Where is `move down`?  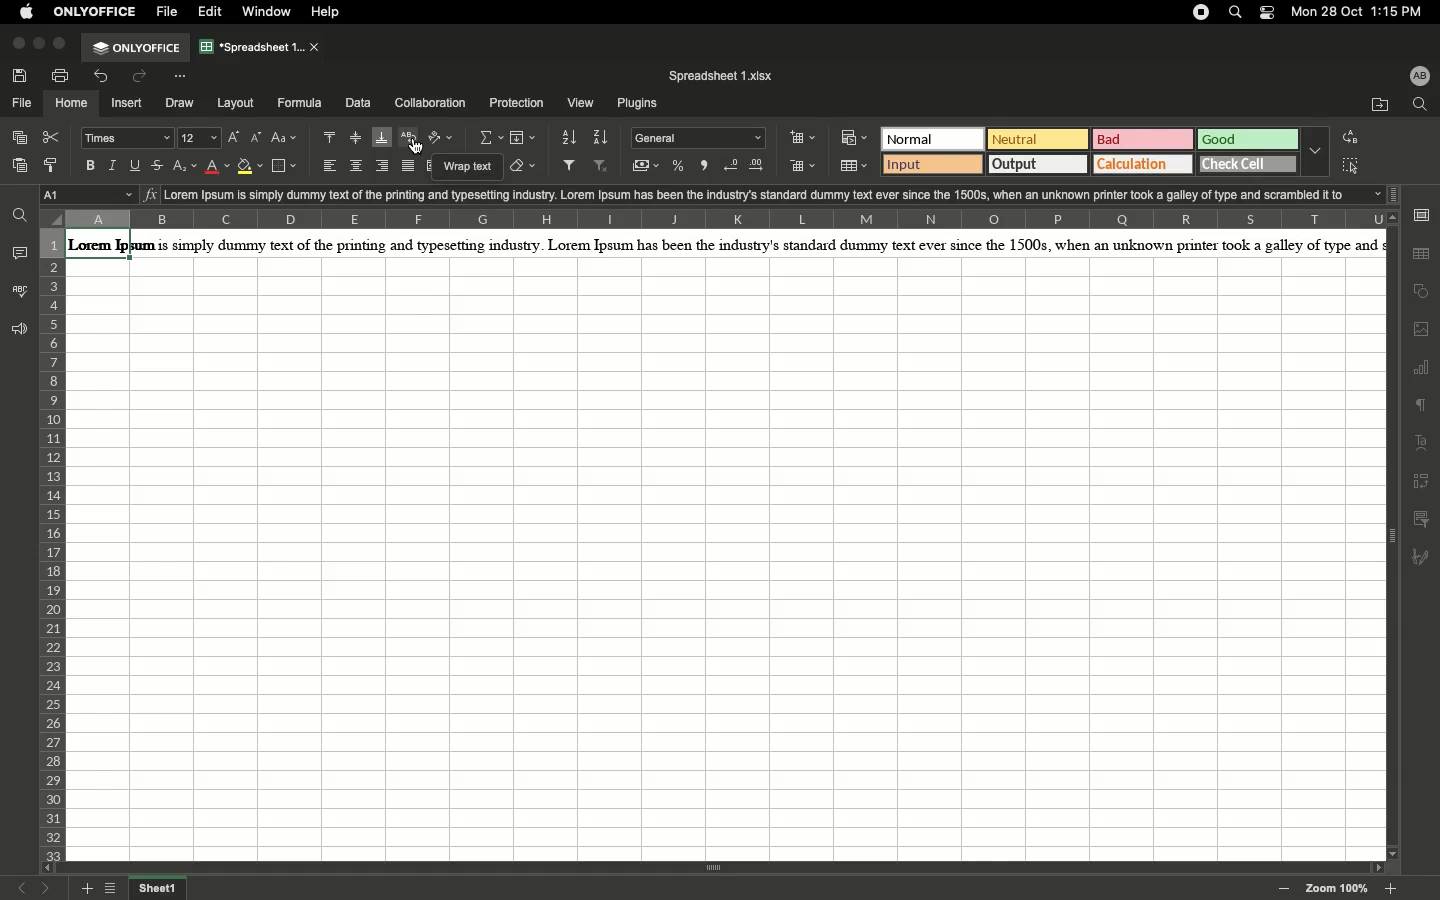 move down is located at coordinates (1391, 854).